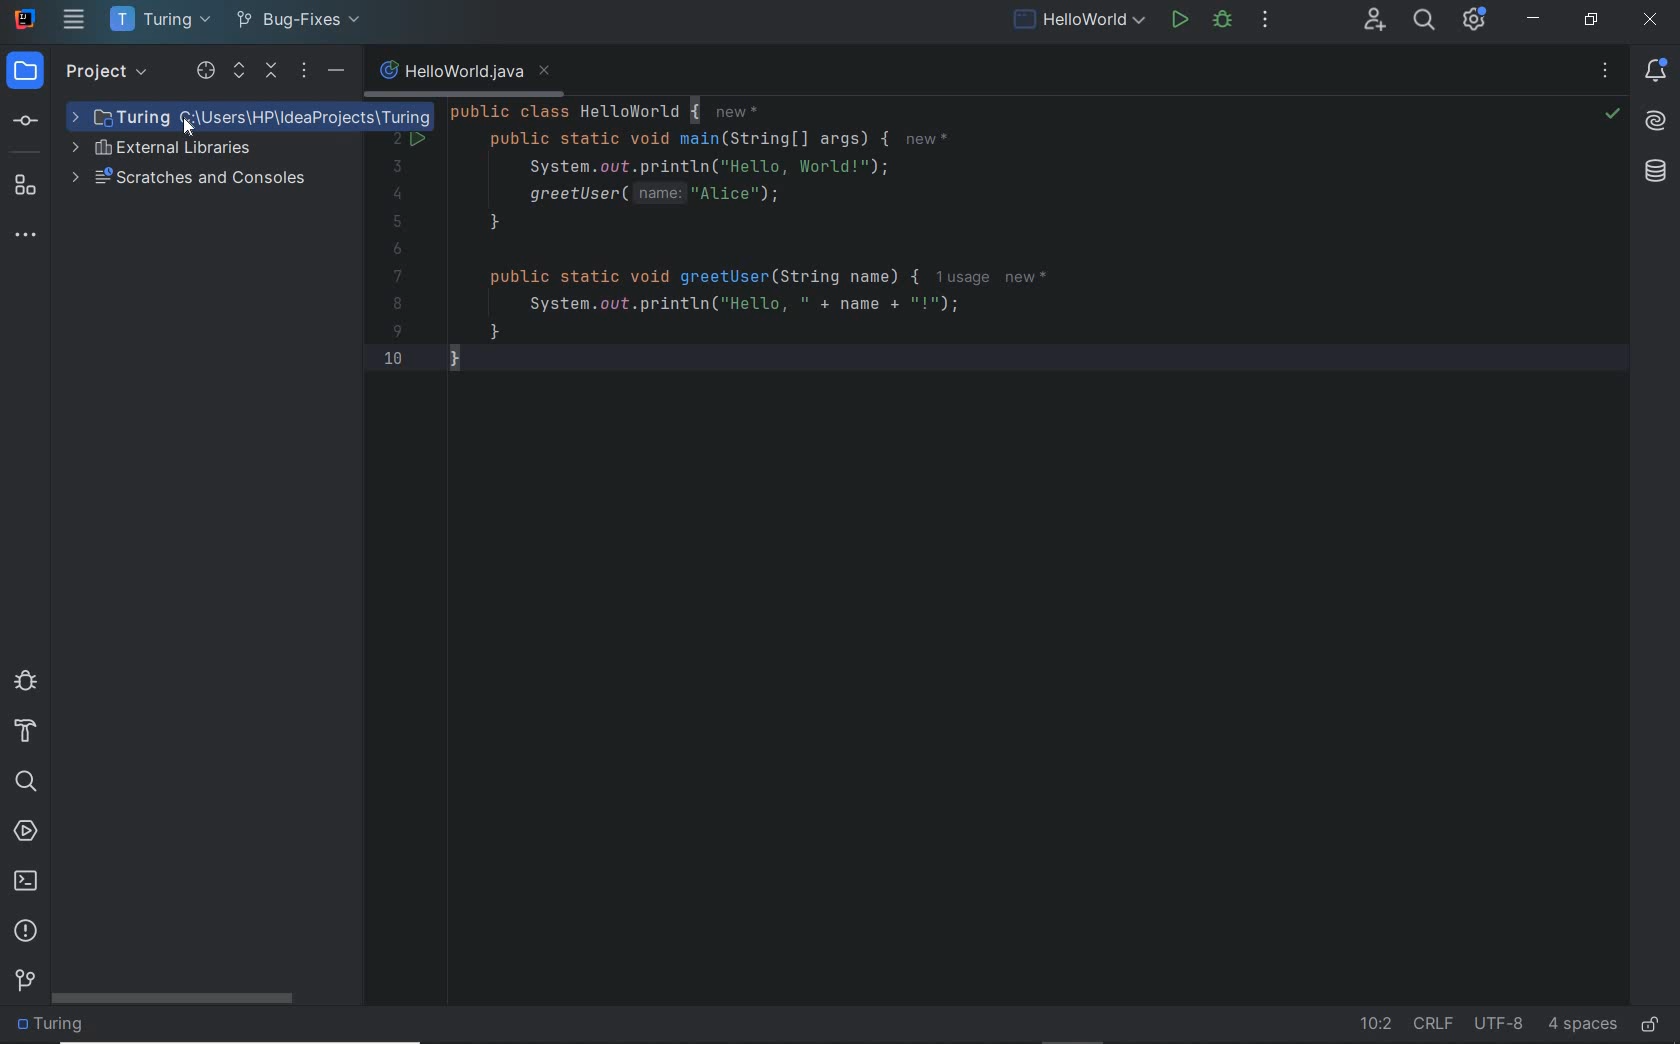 The width and height of the screenshot is (1680, 1044). Describe the element at coordinates (393, 357) in the screenshot. I see `10` at that location.